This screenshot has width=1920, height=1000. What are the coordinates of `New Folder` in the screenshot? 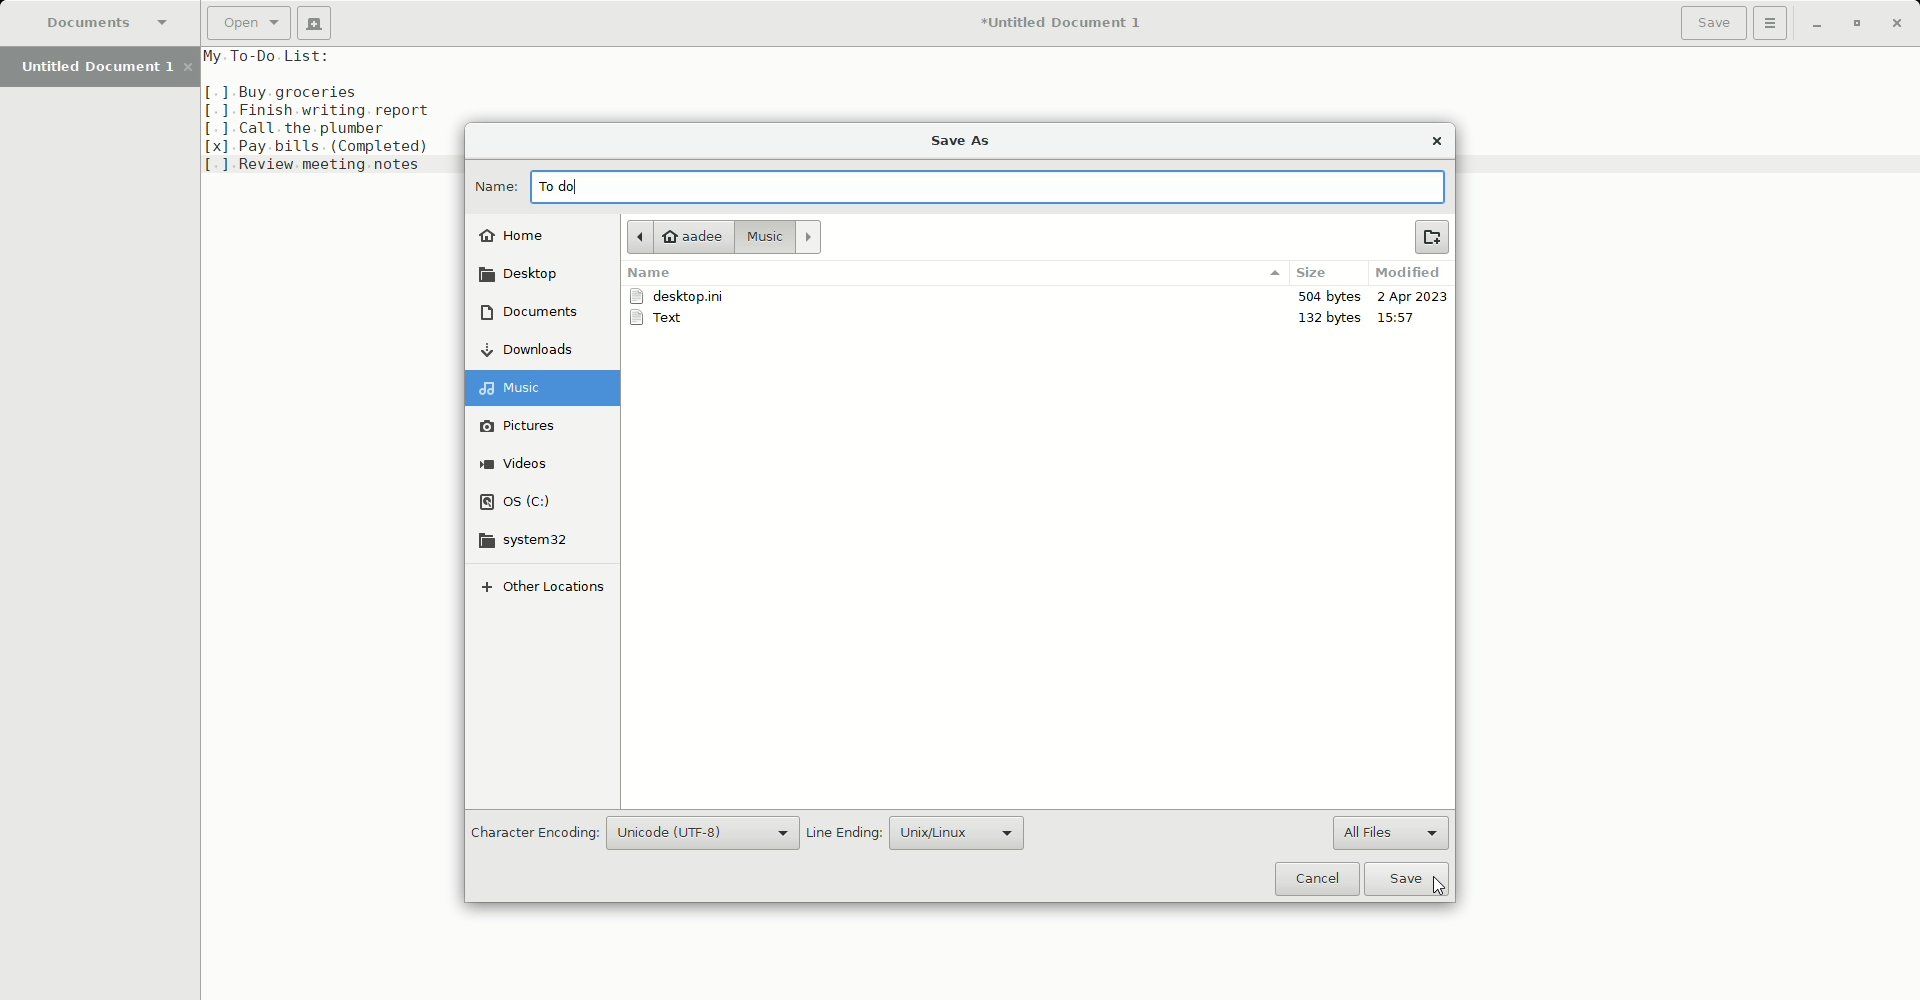 It's located at (1435, 237).